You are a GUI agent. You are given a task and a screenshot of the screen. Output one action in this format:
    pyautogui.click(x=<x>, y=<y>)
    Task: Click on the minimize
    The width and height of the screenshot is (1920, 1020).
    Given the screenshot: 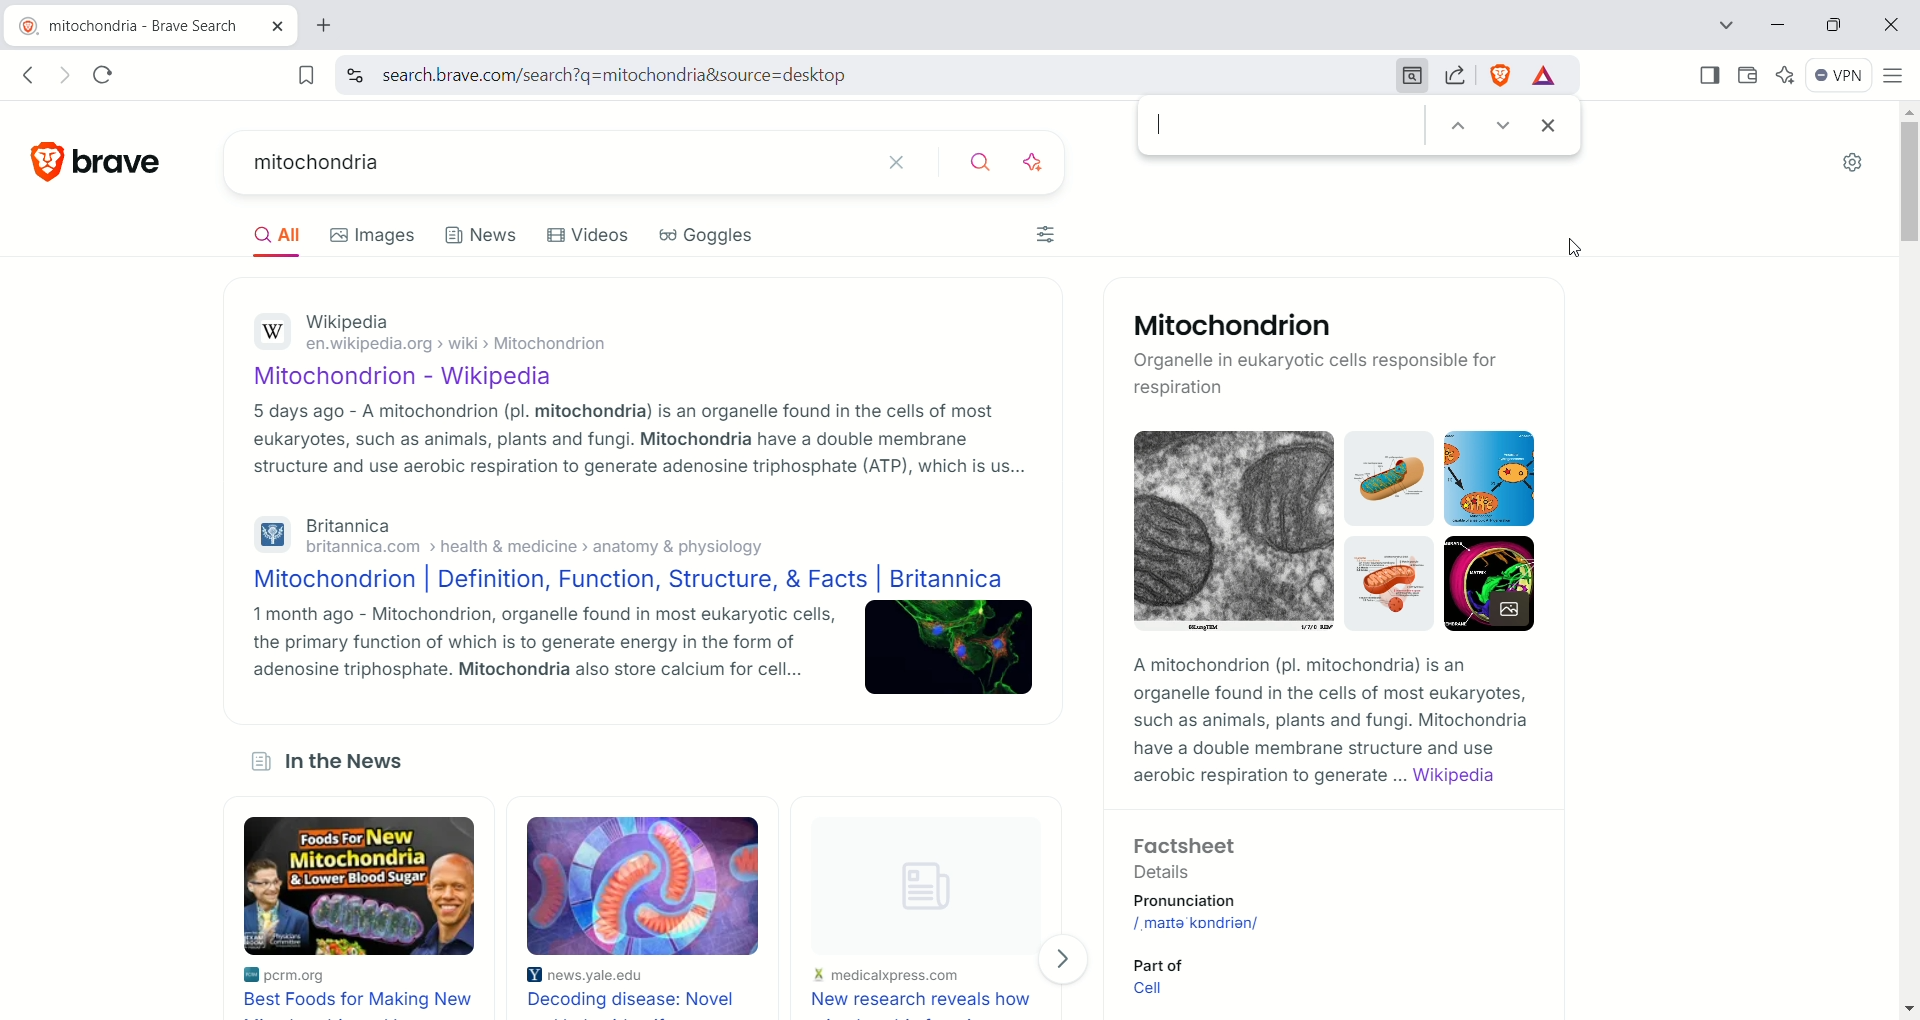 What is the action you would take?
    pyautogui.click(x=1778, y=26)
    